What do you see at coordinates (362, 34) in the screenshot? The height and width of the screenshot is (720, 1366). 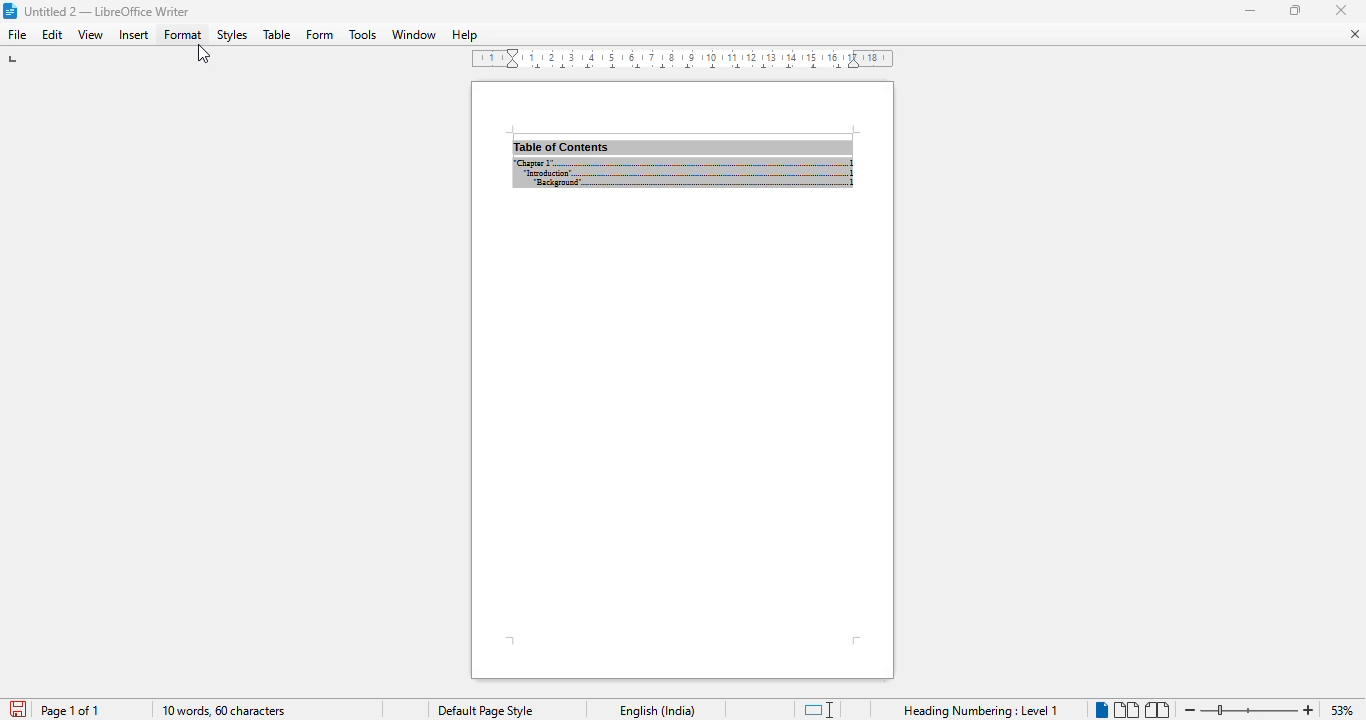 I see `tools` at bounding box center [362, 34].